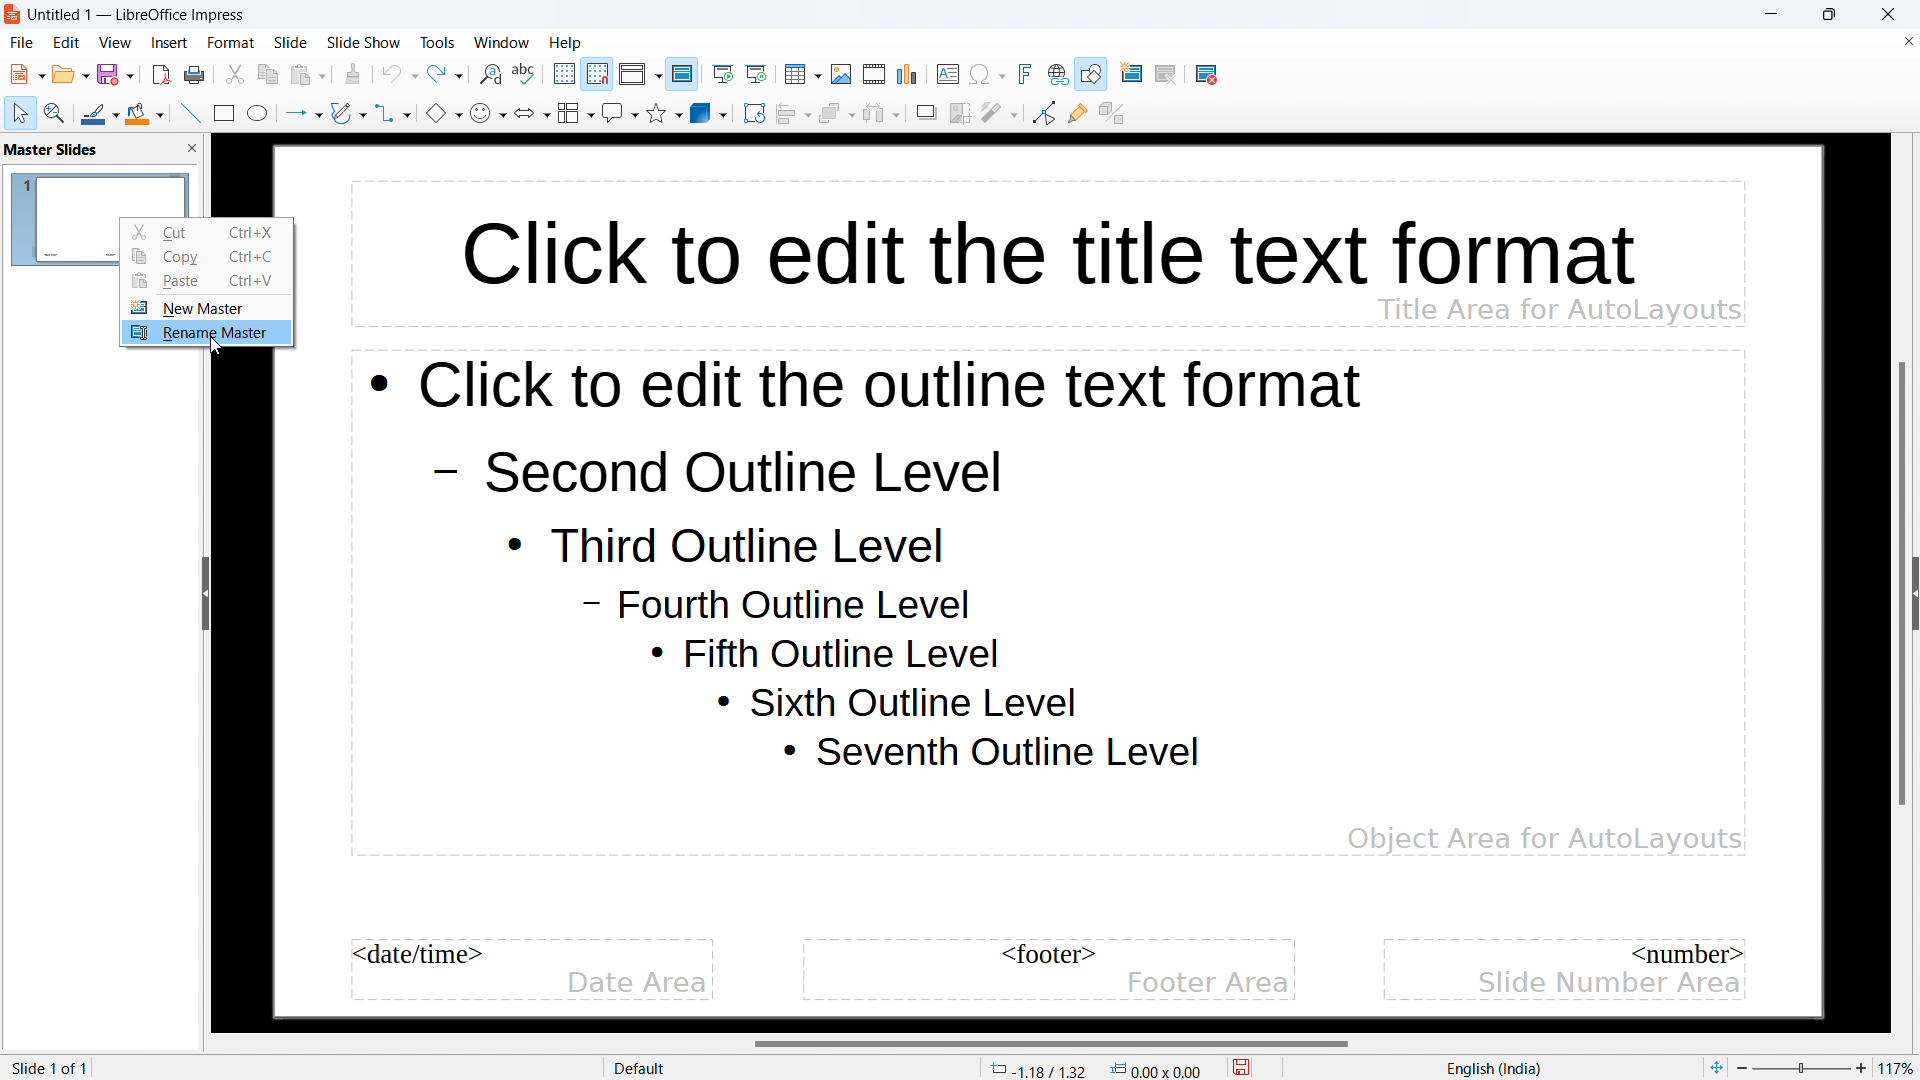 Image resolution: width=1920 pixels, height=1080 pixels. Describe the element at coordinates (488, 113) in the screenshot. I see `symbol shapes` at that location.